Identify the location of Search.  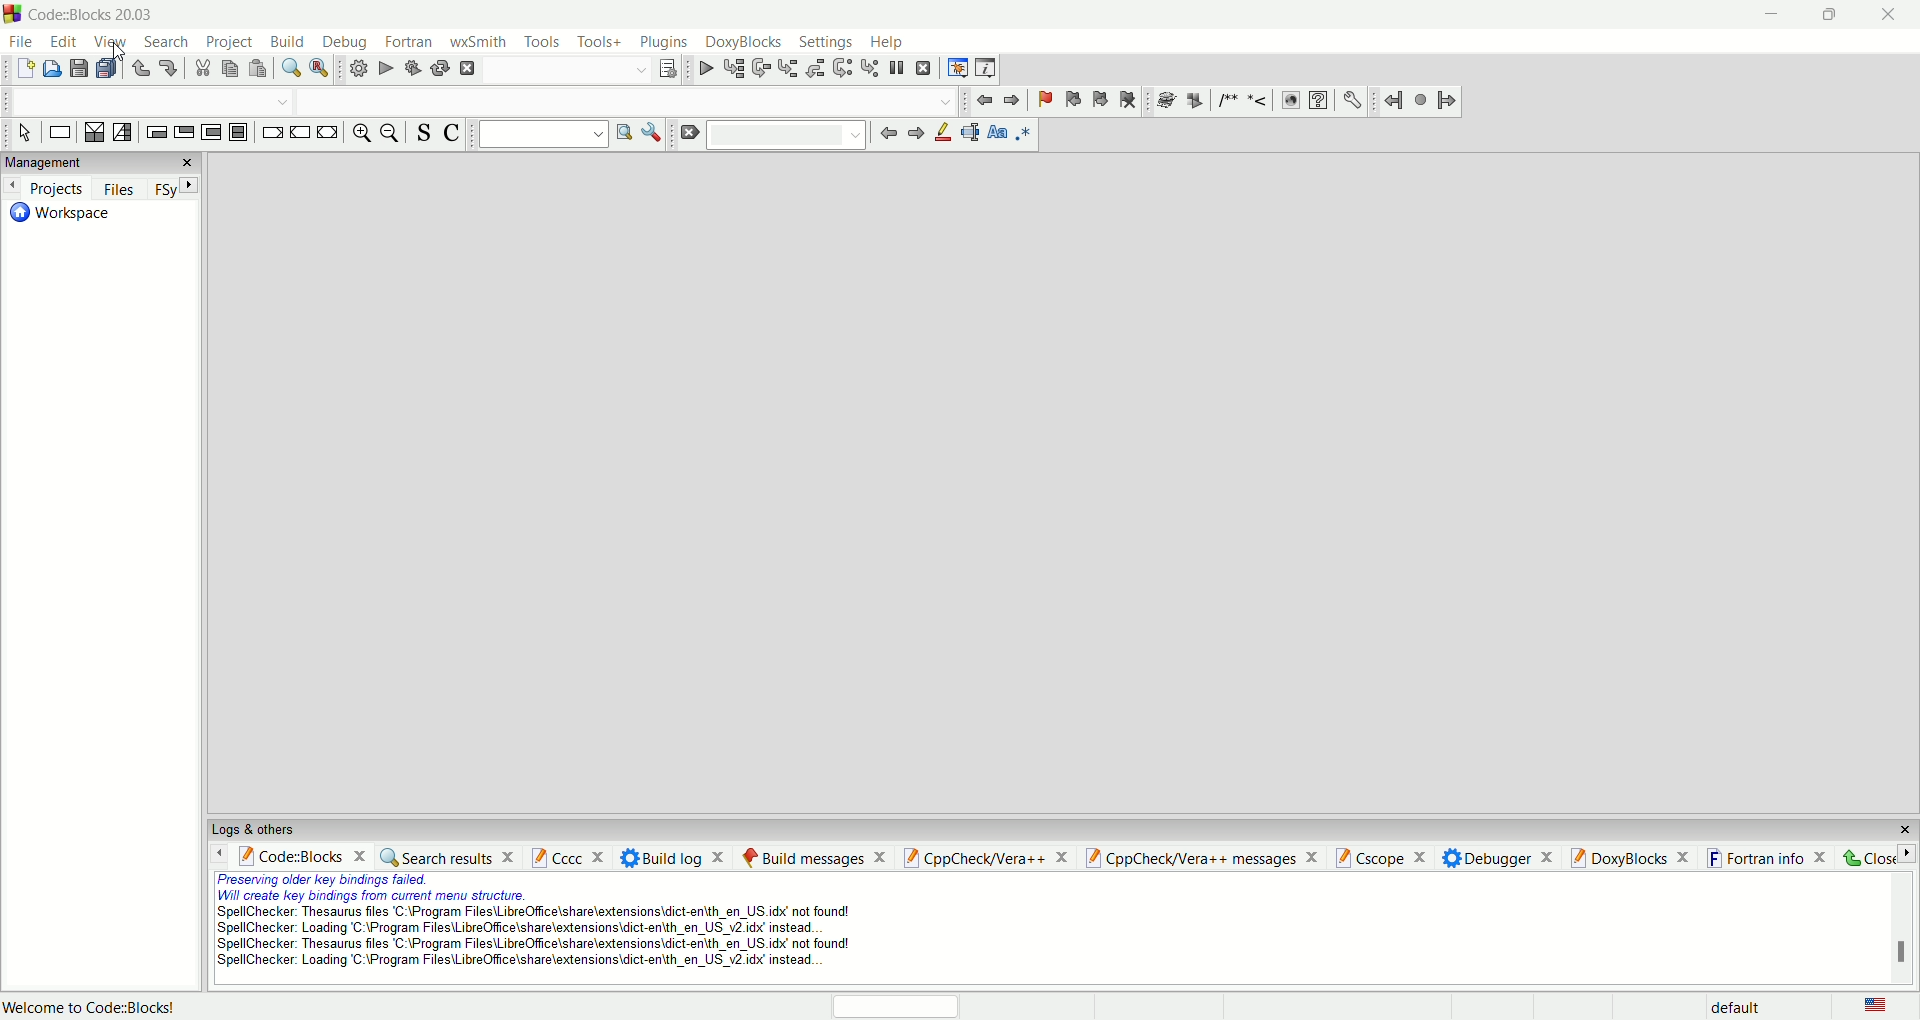
(787, 135).